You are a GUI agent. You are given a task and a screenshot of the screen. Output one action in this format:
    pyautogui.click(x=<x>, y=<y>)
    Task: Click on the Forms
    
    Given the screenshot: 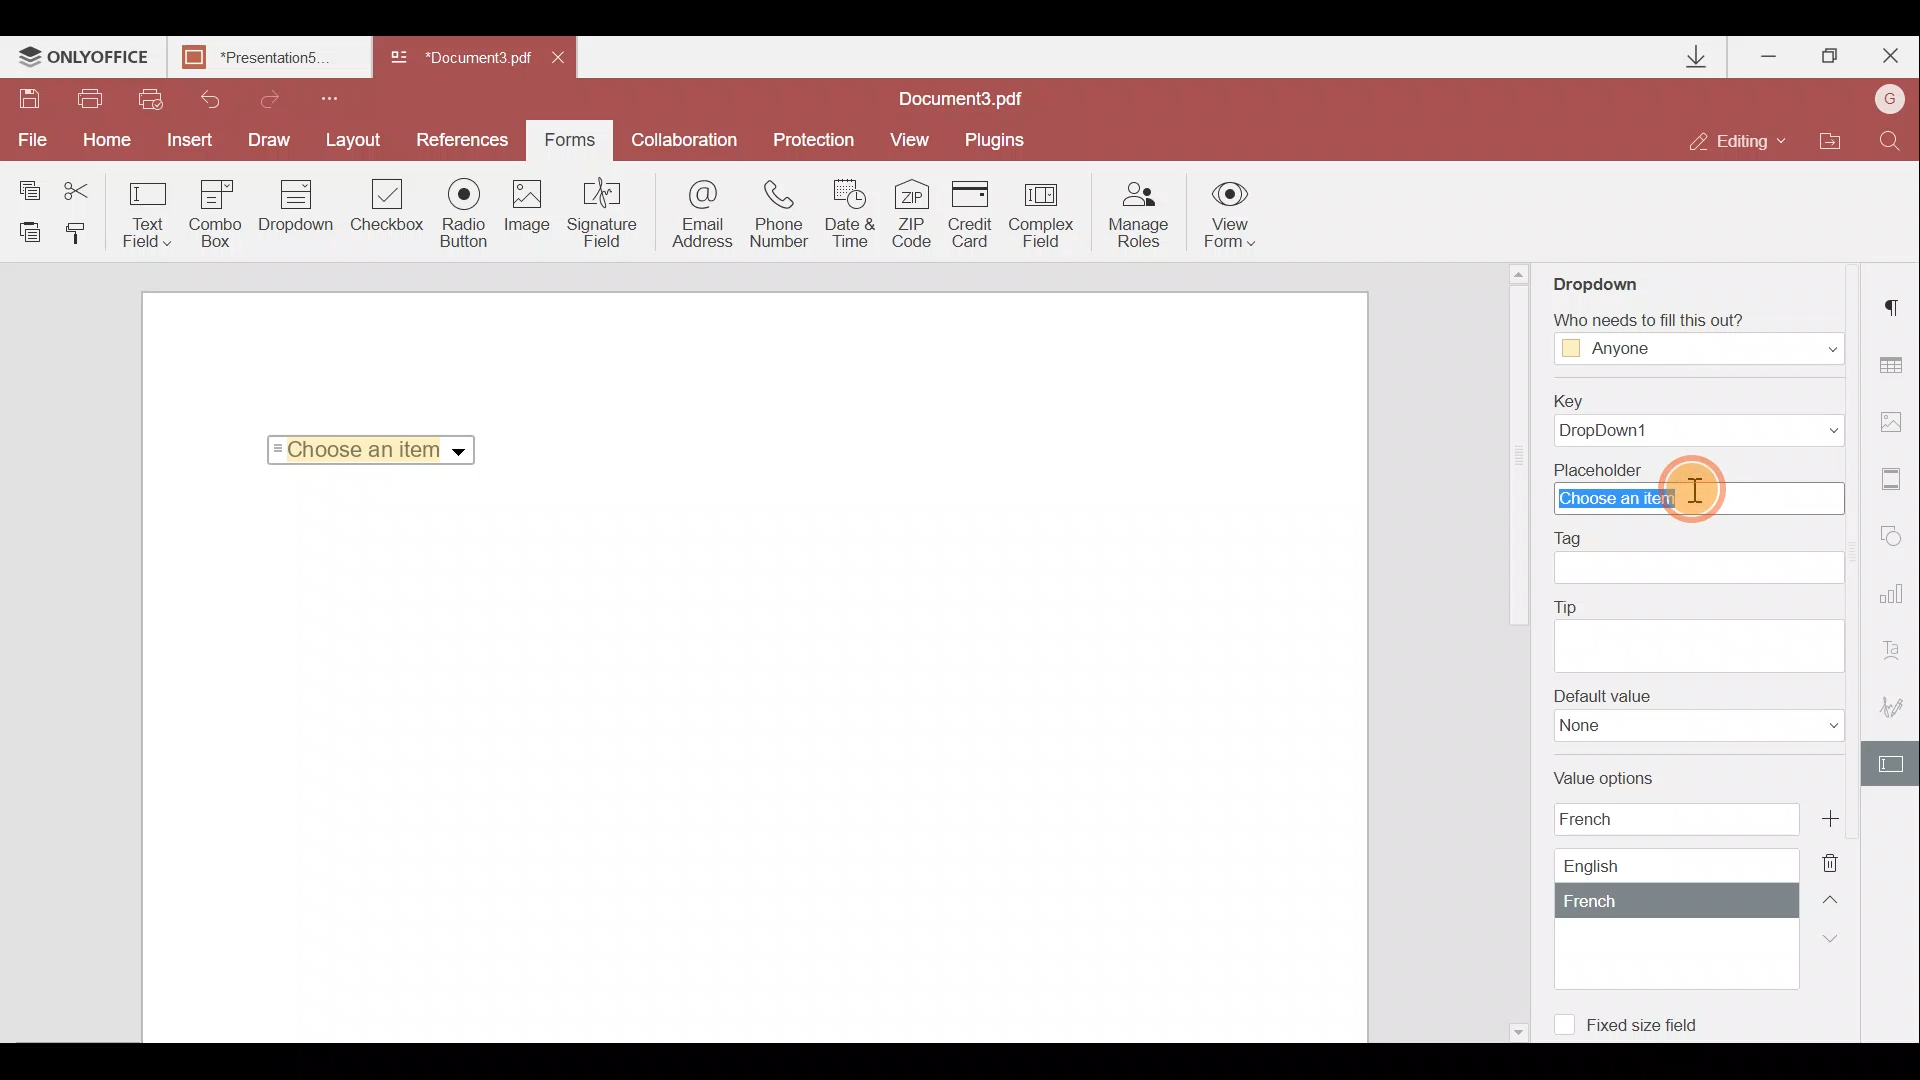 What is the action you would take?
    pyautogui.click(x=568, y=133)
    